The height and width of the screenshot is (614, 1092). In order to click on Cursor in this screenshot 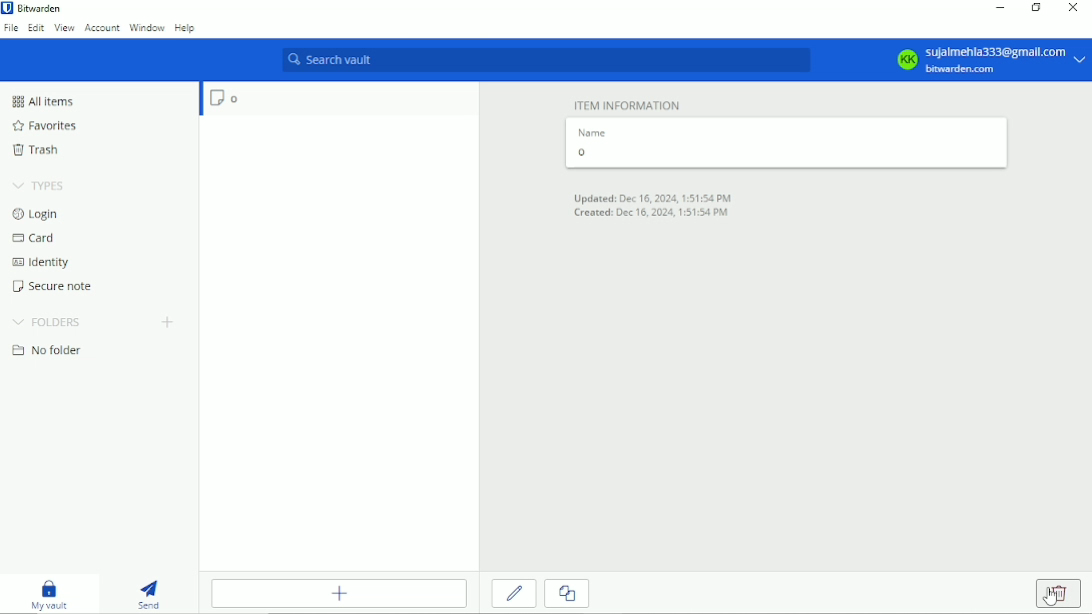, I will do `click(1049, 596)`.